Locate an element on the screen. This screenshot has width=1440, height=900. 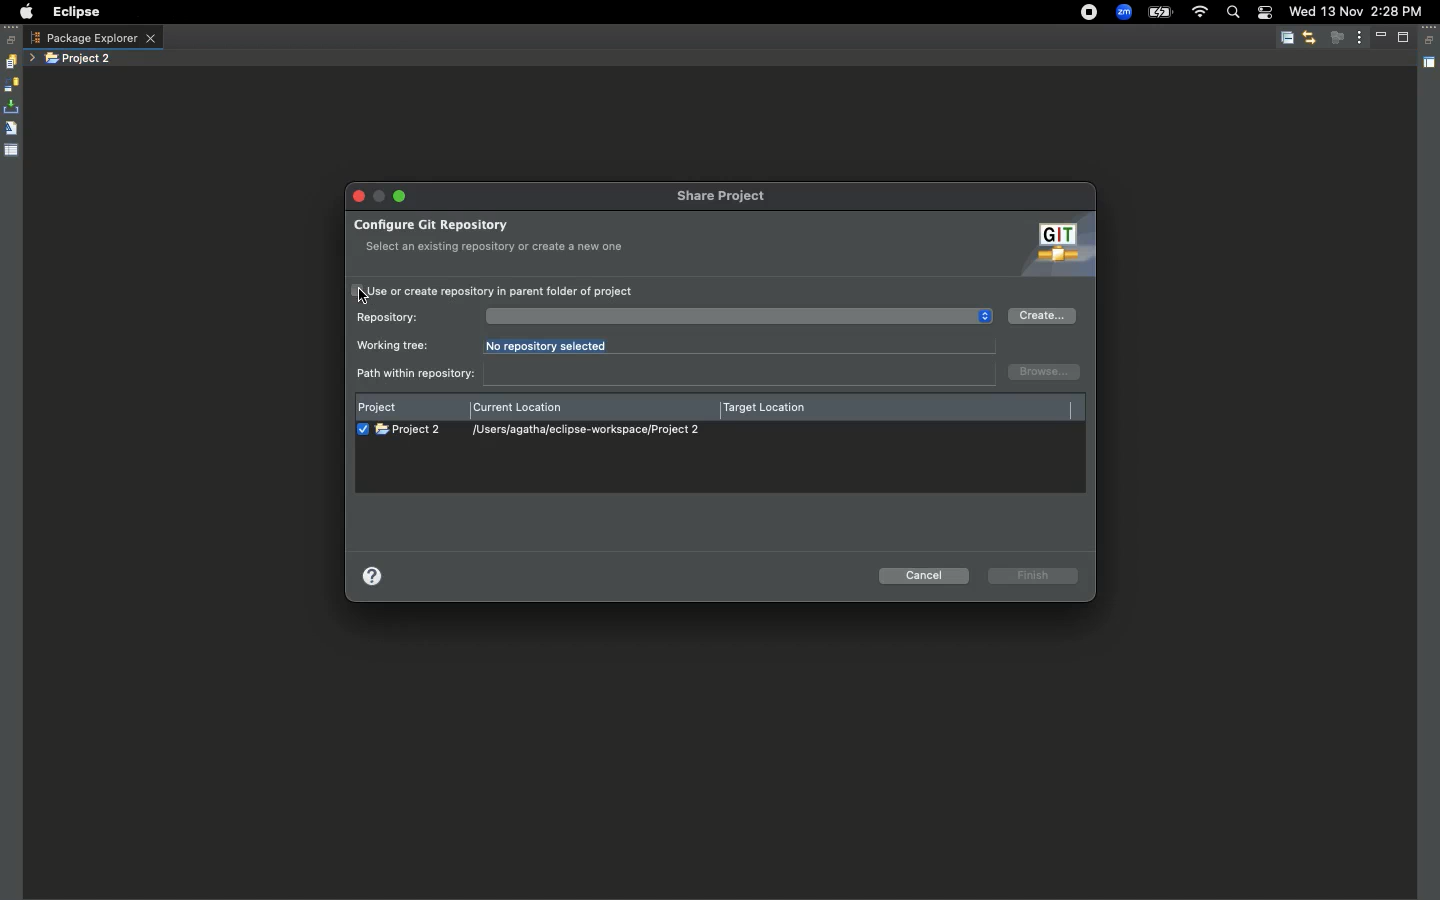
Create... is located at coordinates (1041, 315).